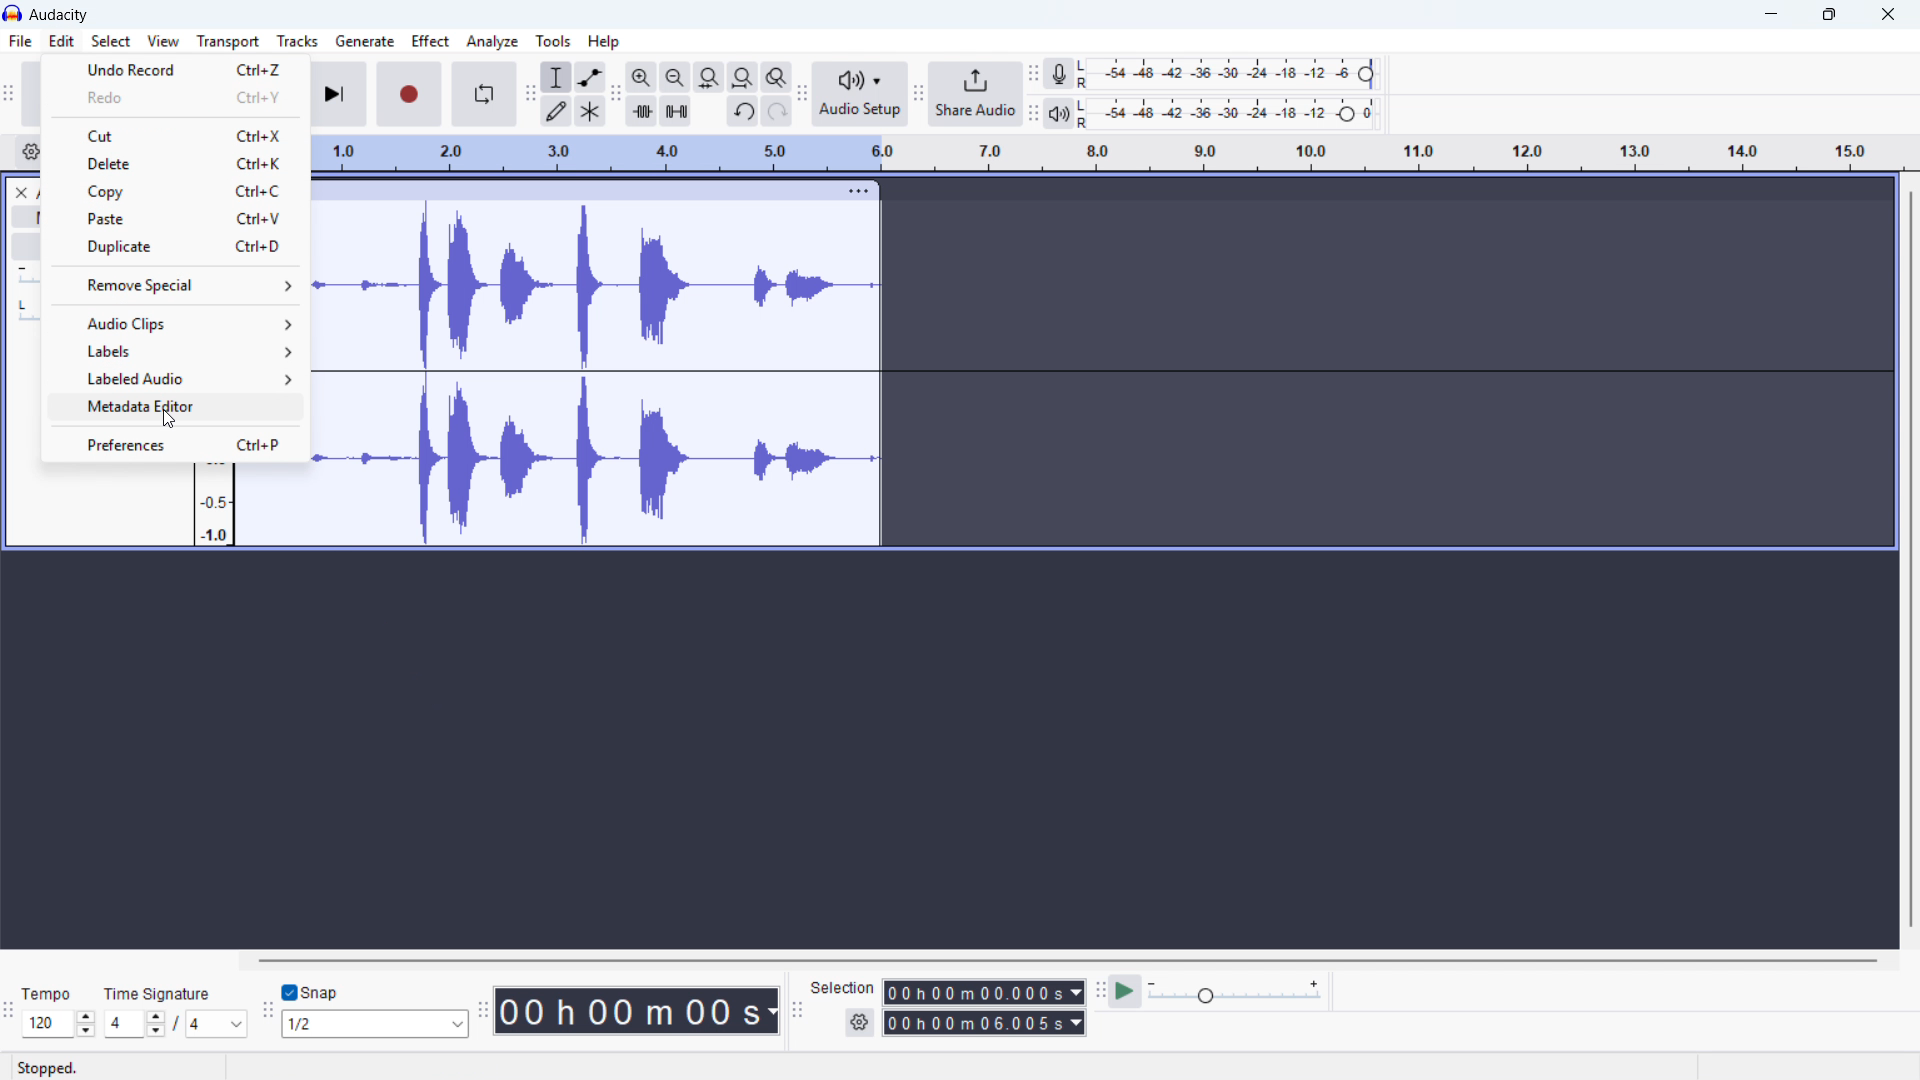 This screenshot has width=1920, height=1080. What do you see at coordinates (170, 409) in the screenshot?
I see `metadata editor` at bounding box center [170, 409].